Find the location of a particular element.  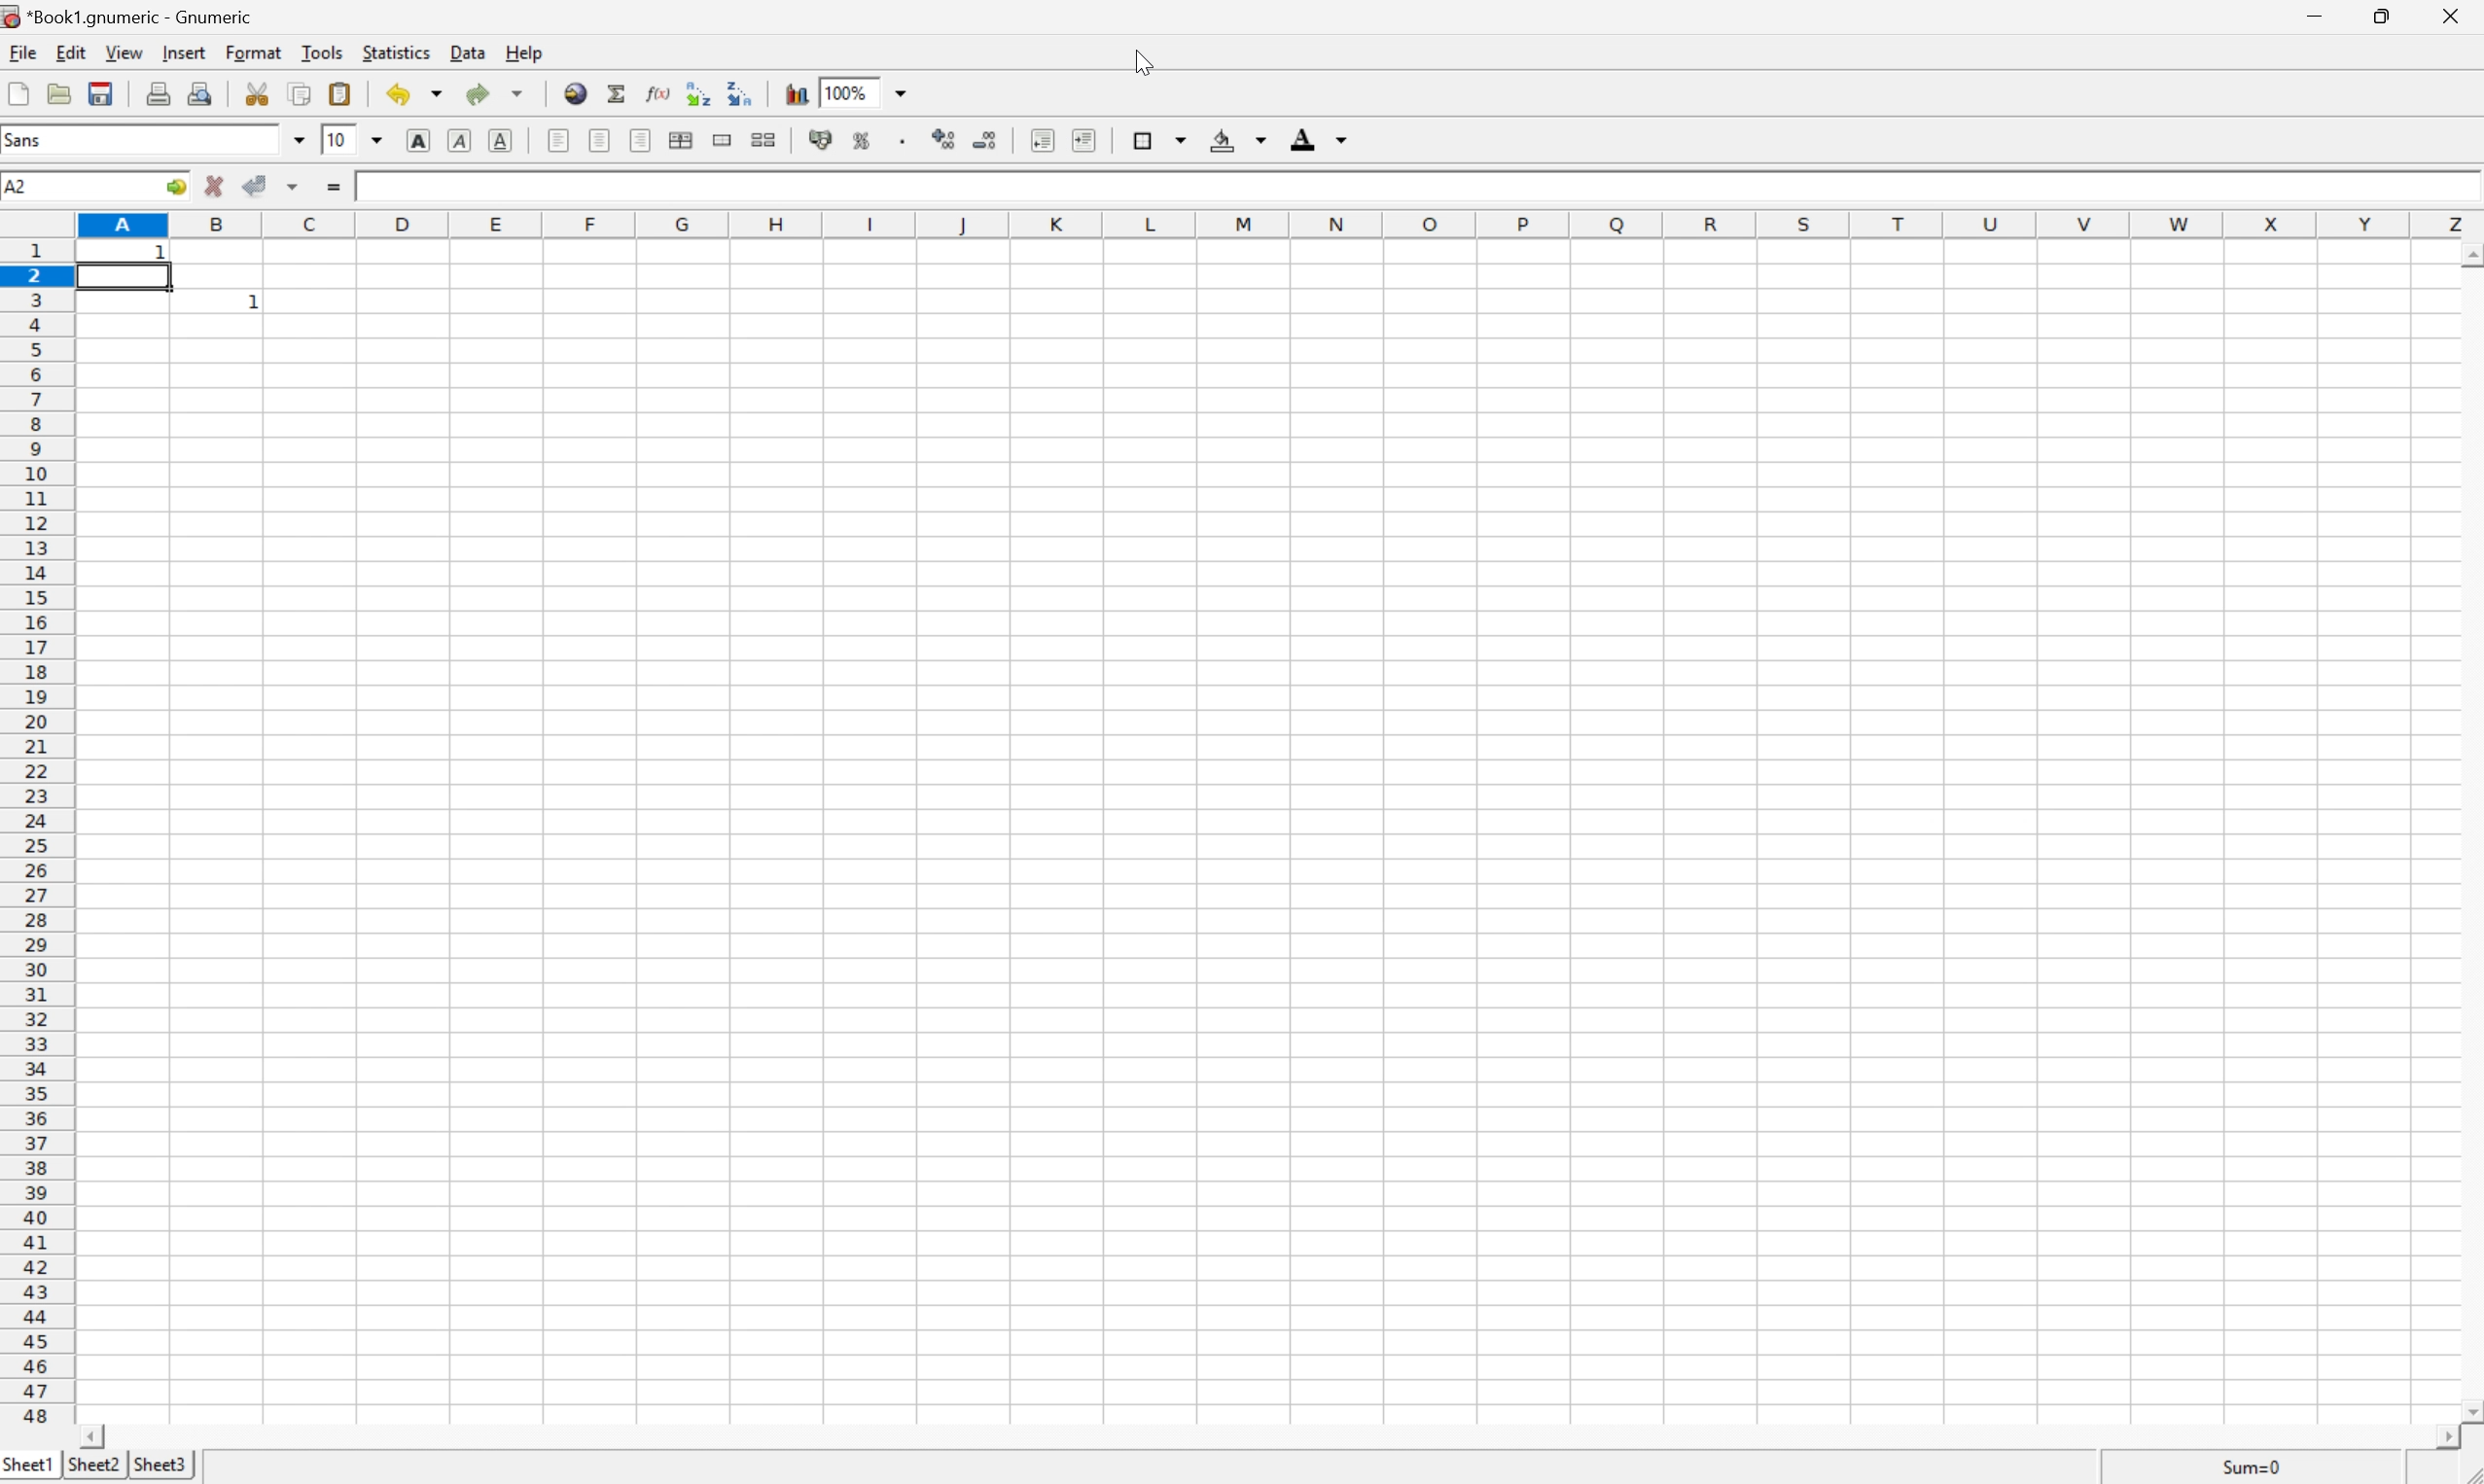

data is located at coordinates (470, 53).